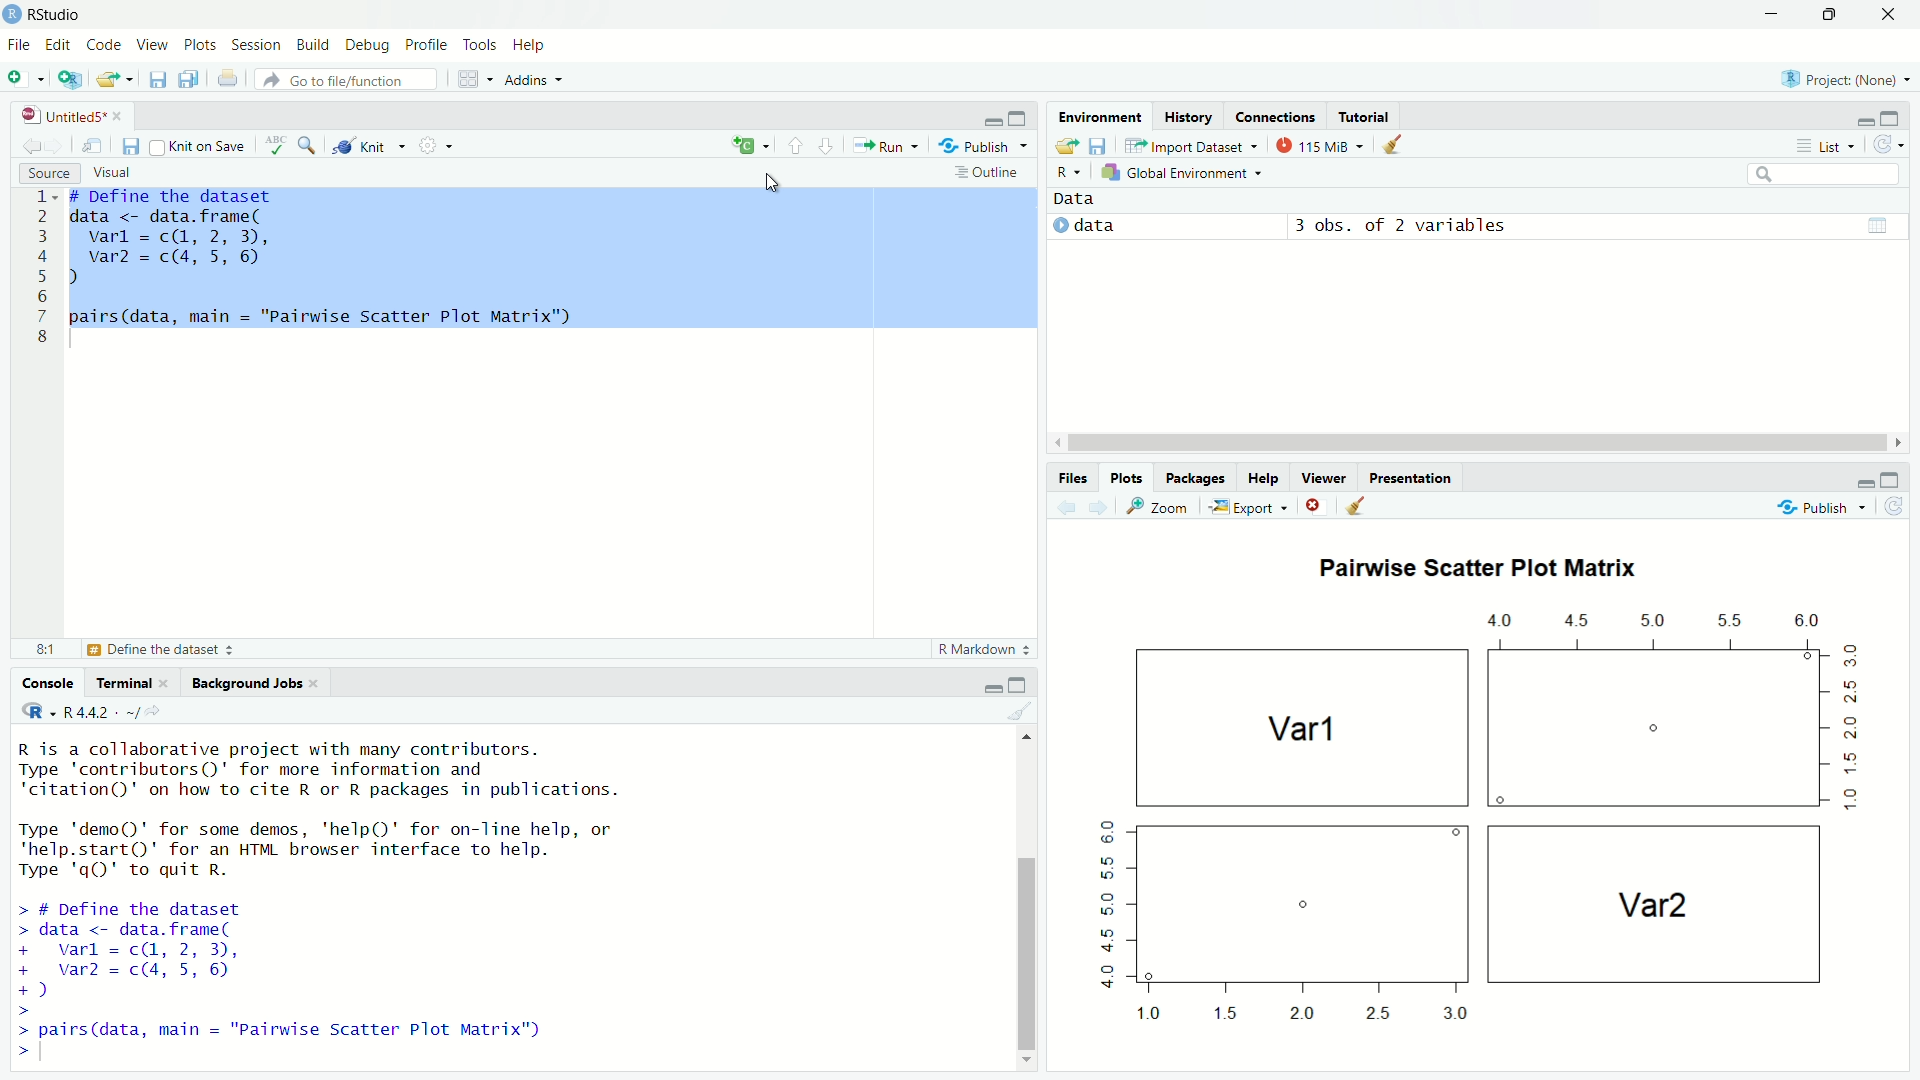 The height and width of the screenshot is (1080, 1920). What do you see at coordinates (349, 889) in the screenshot?
I see `Type 'qQ)" to quit R.
>
# Create the dataset
data <- data.frame(
varl = c(, 2, 3),
var2 = c(4, 5, 6)
)
# Generate the pairwise scatter plot matrix
pairs(data, main = "Pairwise Scatter Plot Matrix")
# Define the dataset
data <- data.frame(
varl = cQ, 2, 3),
var2 = c(4, 5, 6)
2` at bounding box center [349, 889].